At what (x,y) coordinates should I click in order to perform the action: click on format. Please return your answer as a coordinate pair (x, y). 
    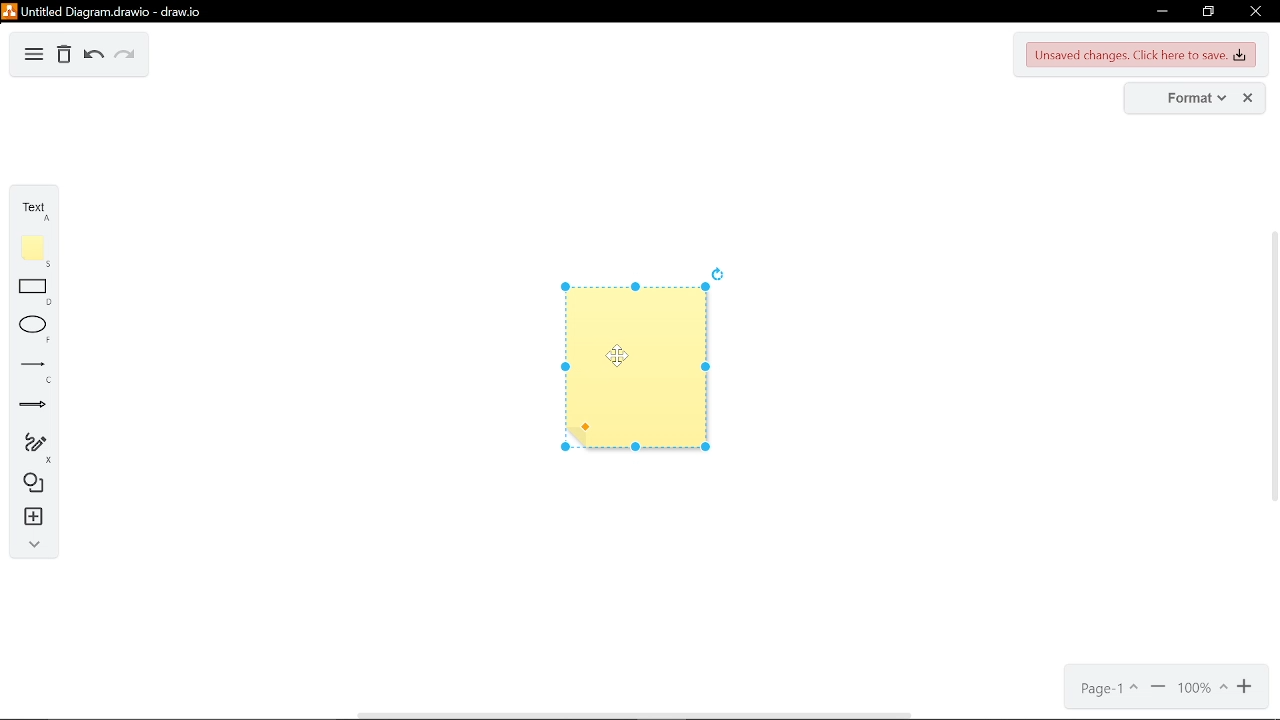
    Looking at the image, I should click on (1186, 99).